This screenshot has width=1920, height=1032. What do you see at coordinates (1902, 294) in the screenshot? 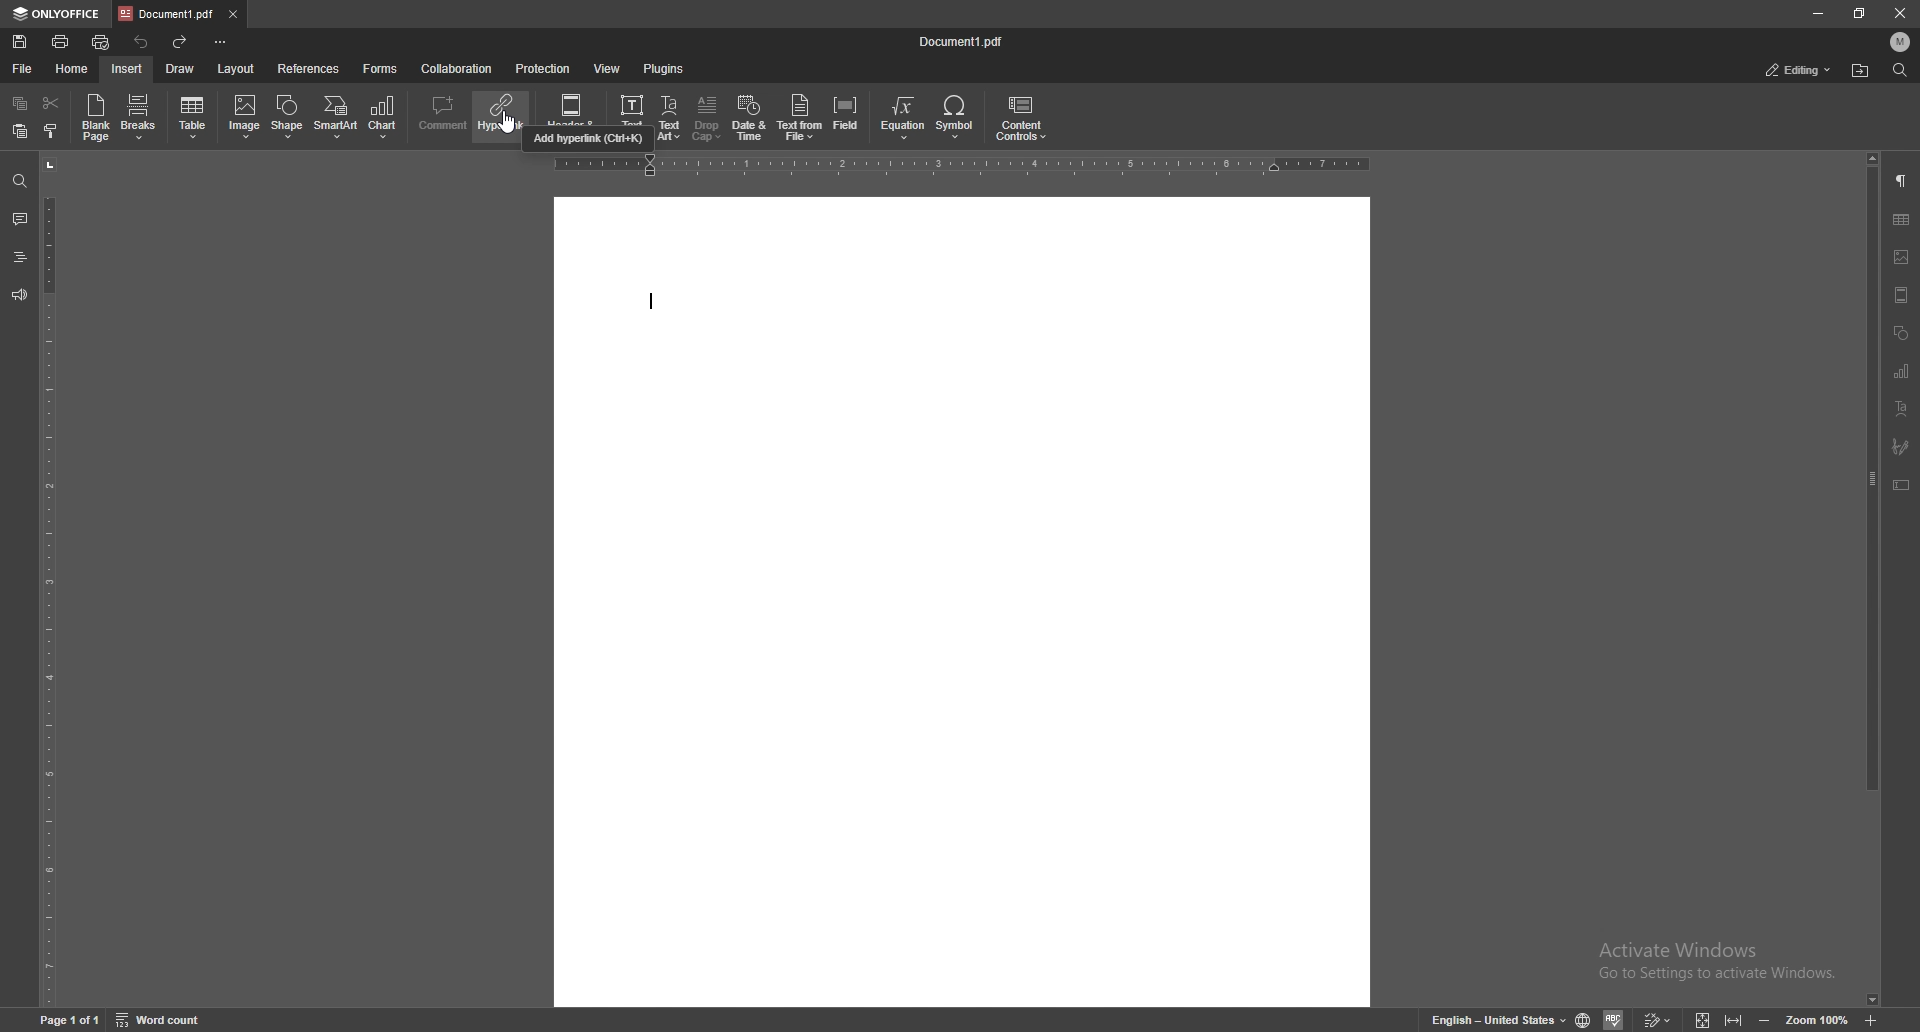
I see `header/footer` at bounding box center [1902, 294].